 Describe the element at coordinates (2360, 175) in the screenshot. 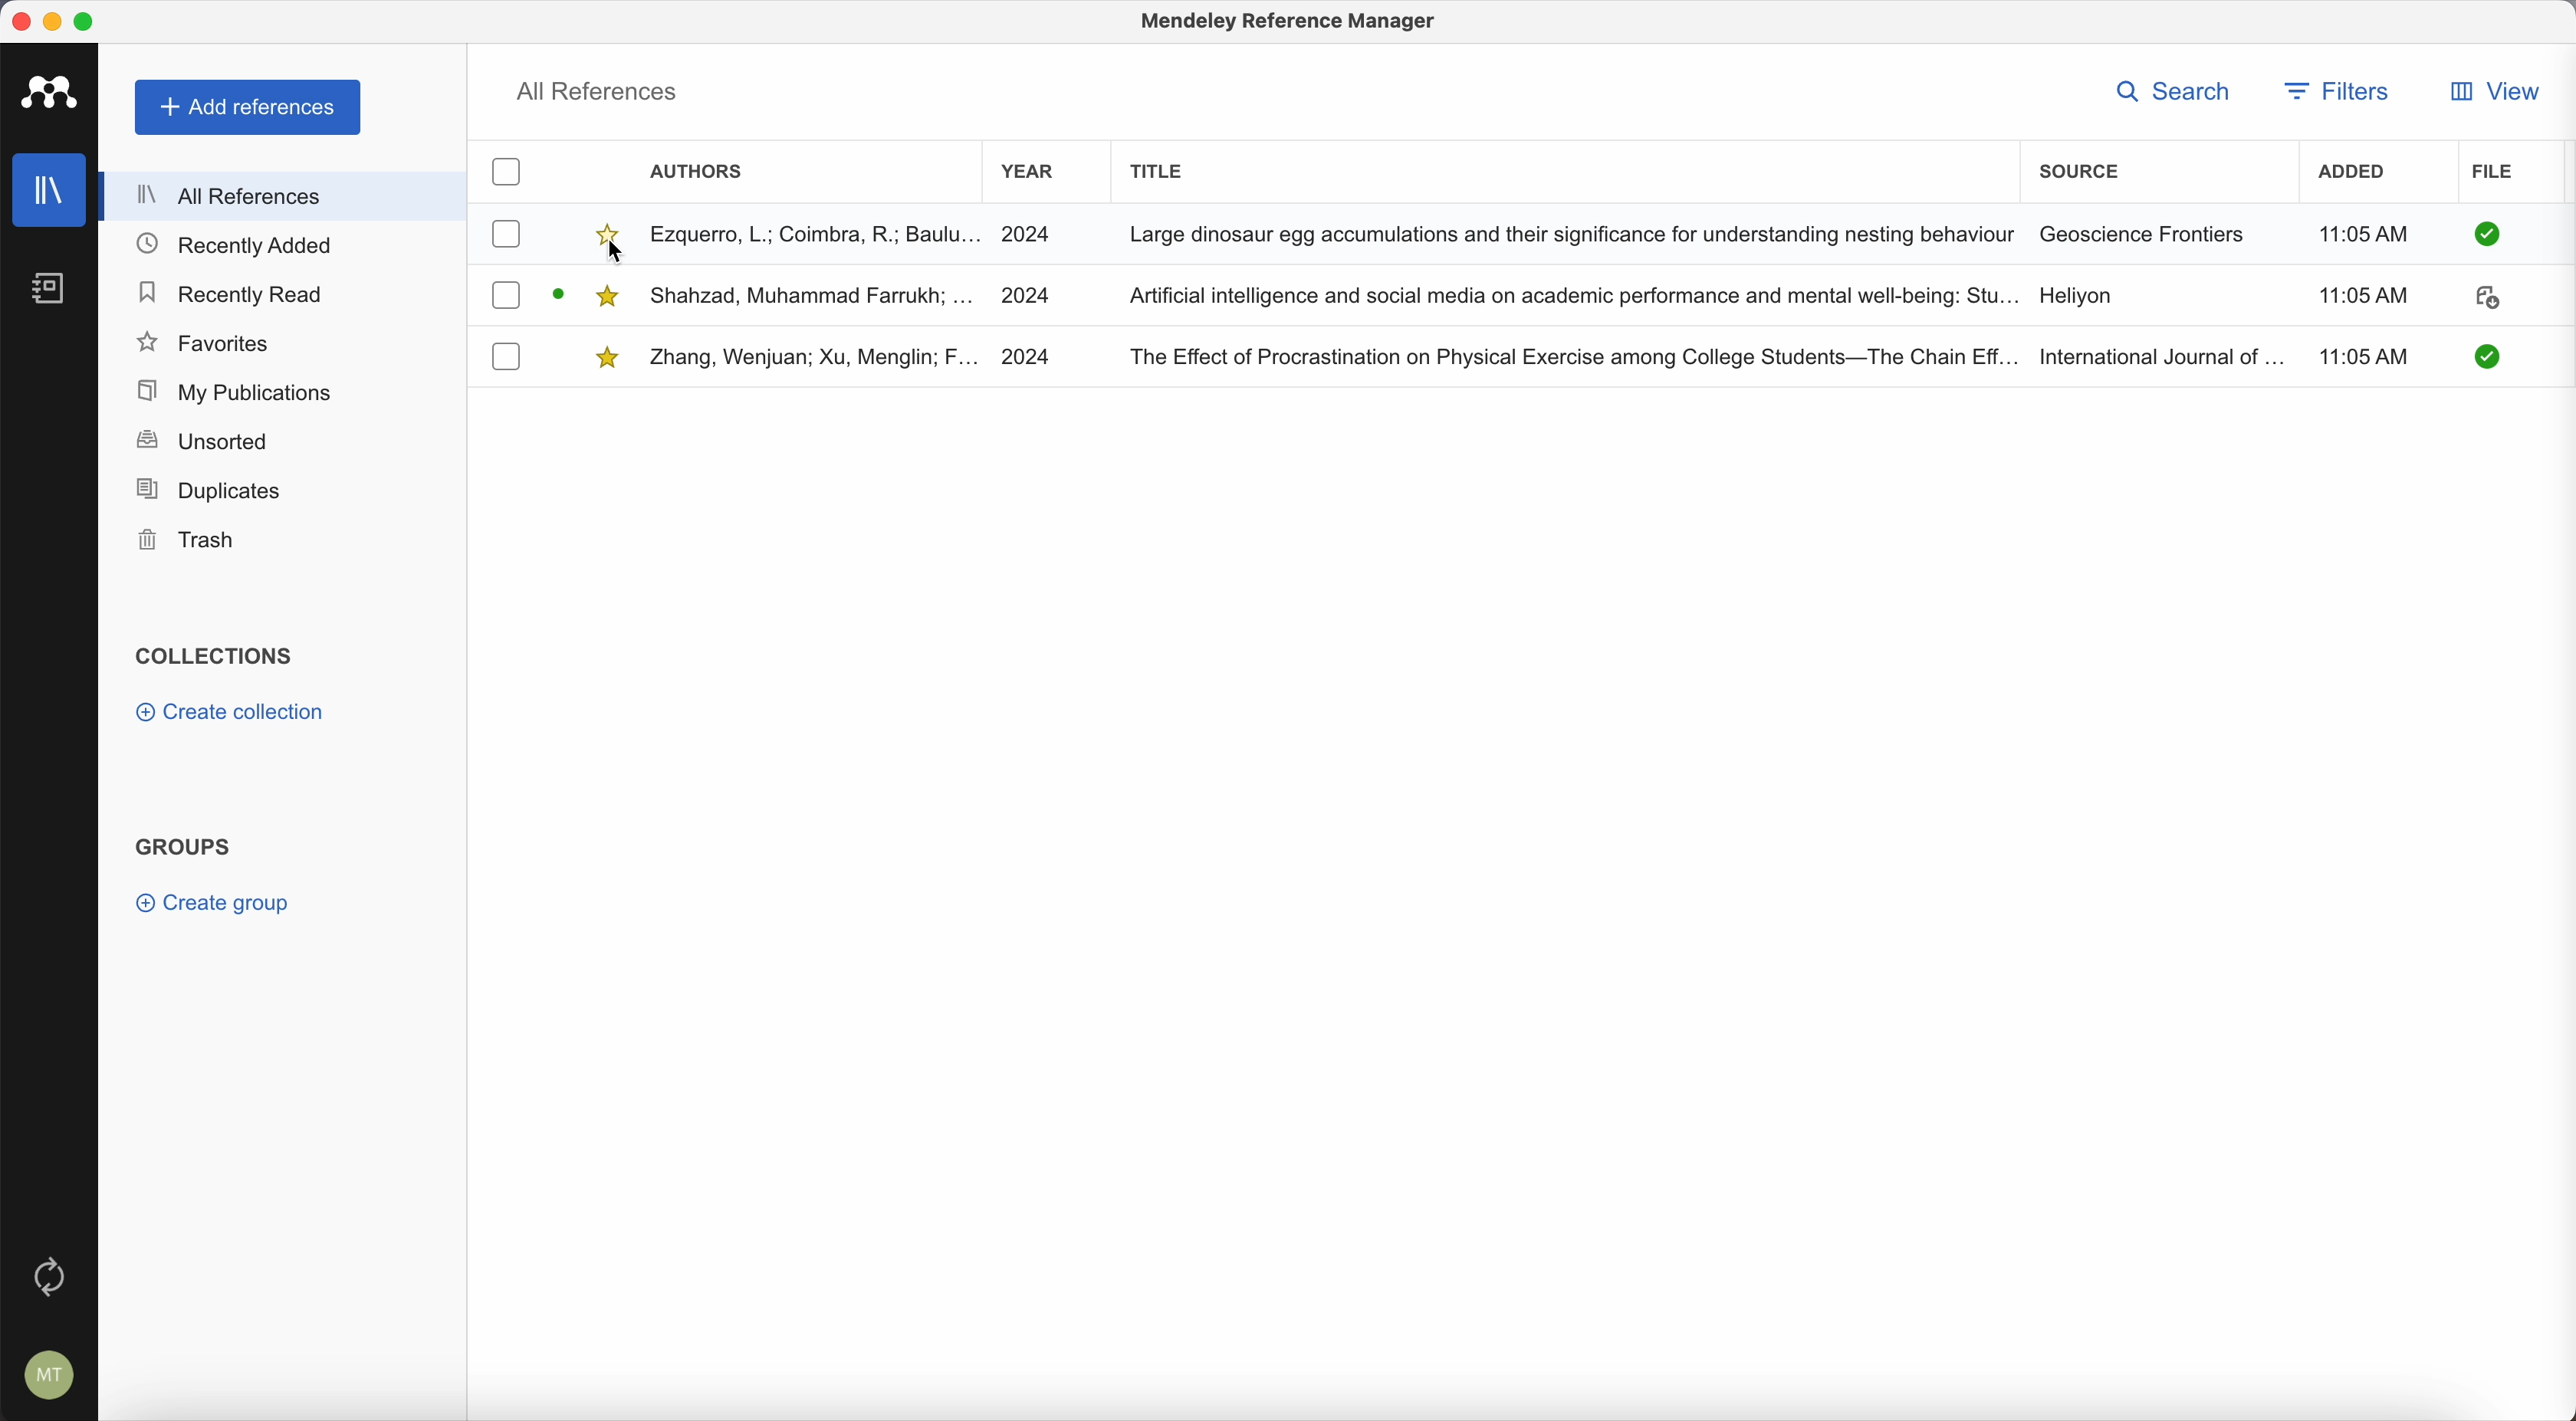

I see `added` at that location.